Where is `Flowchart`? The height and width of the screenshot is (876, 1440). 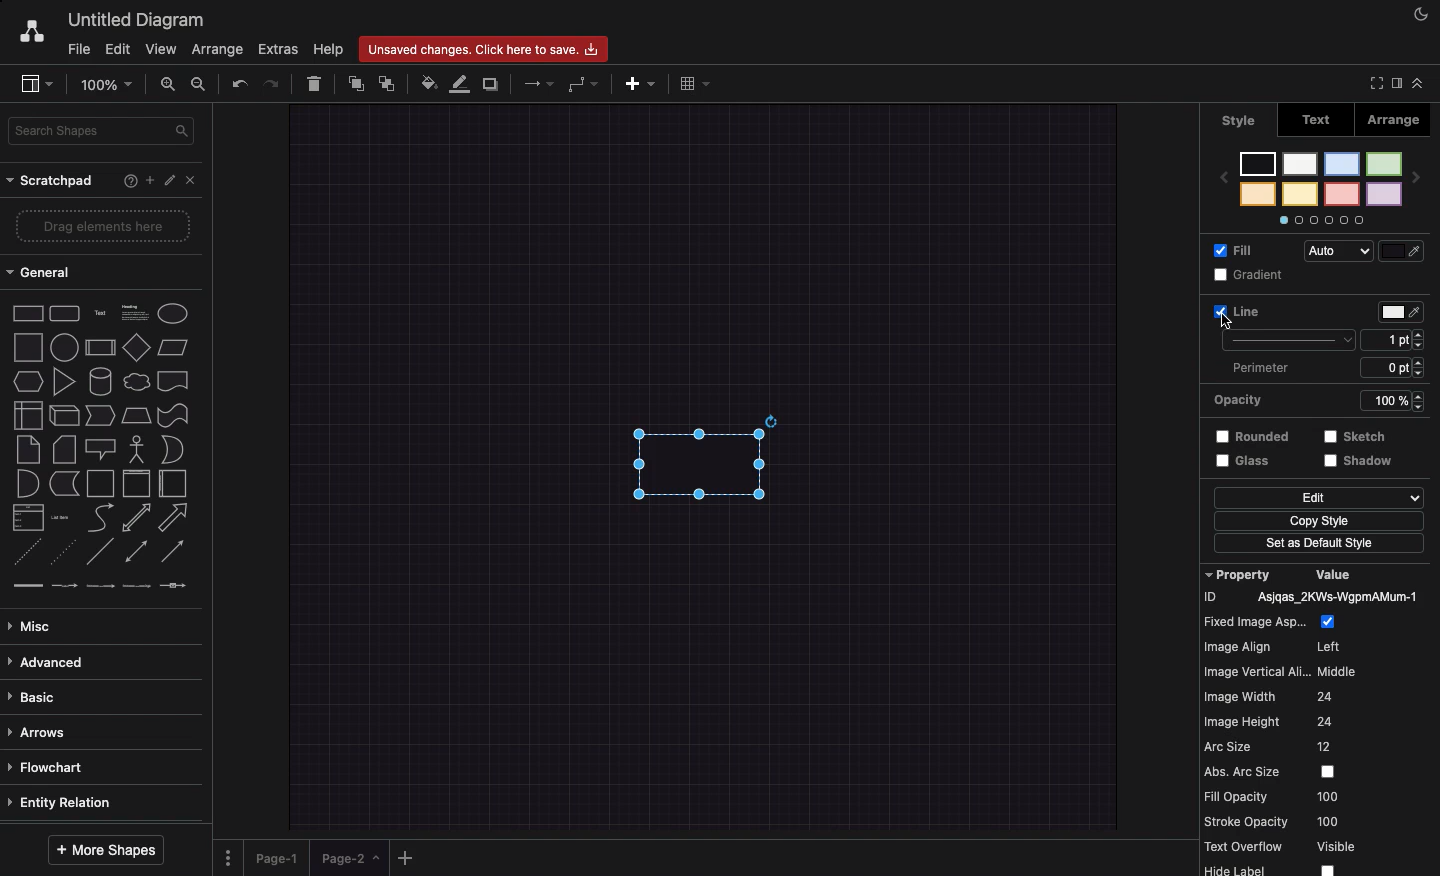 Flowchart is located at coordinates (49, 766).